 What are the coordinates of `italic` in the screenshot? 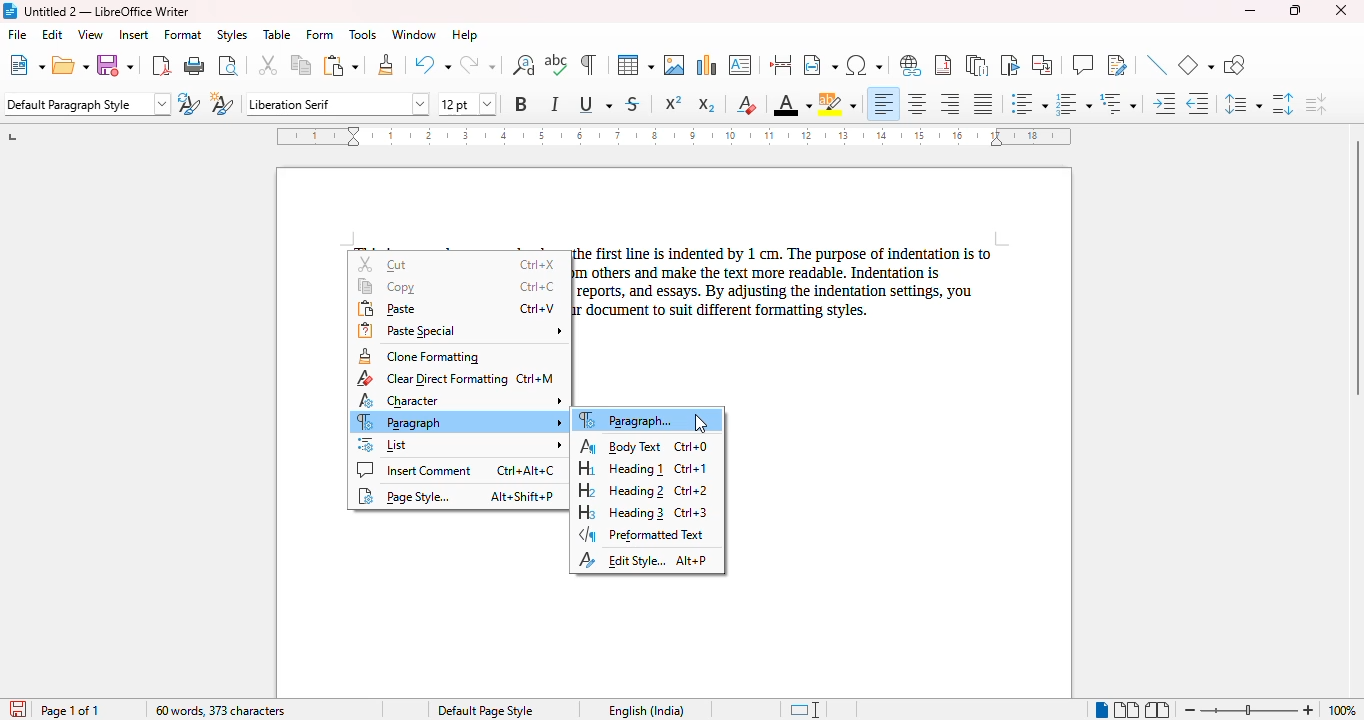 It's located at (555, 104).